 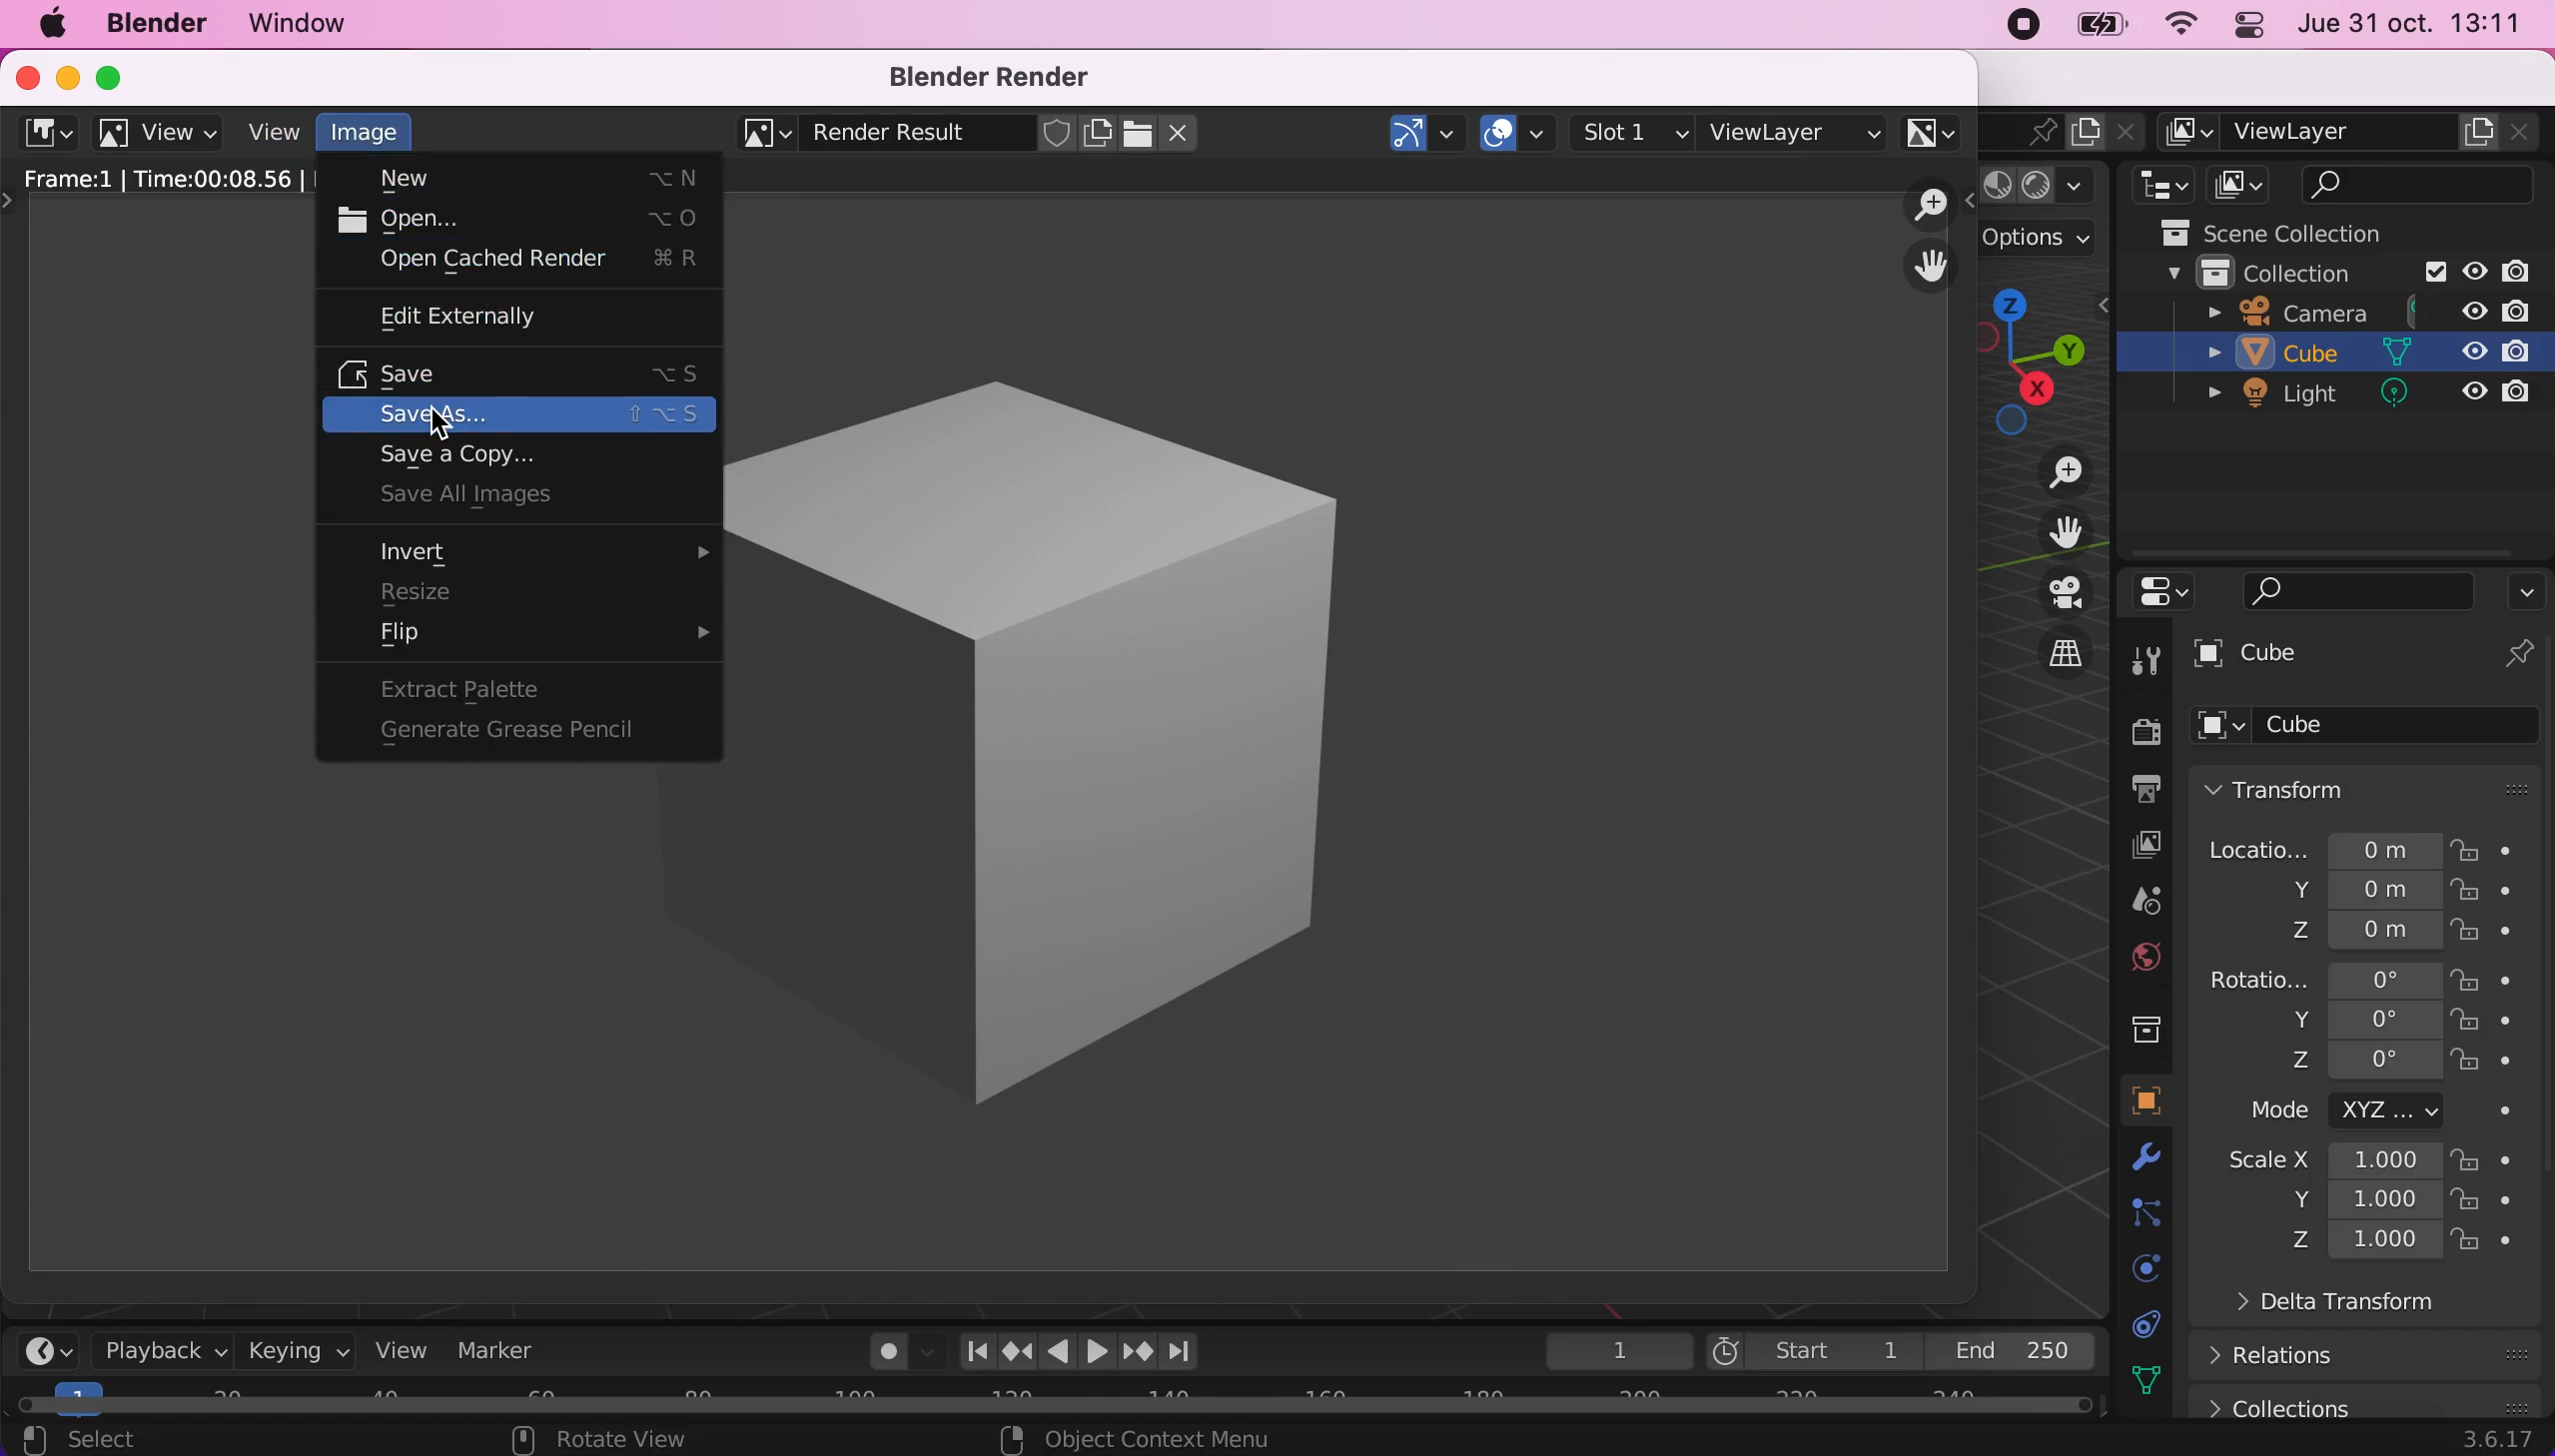 I want to click on gizmos, so click(x=1426, y=133).